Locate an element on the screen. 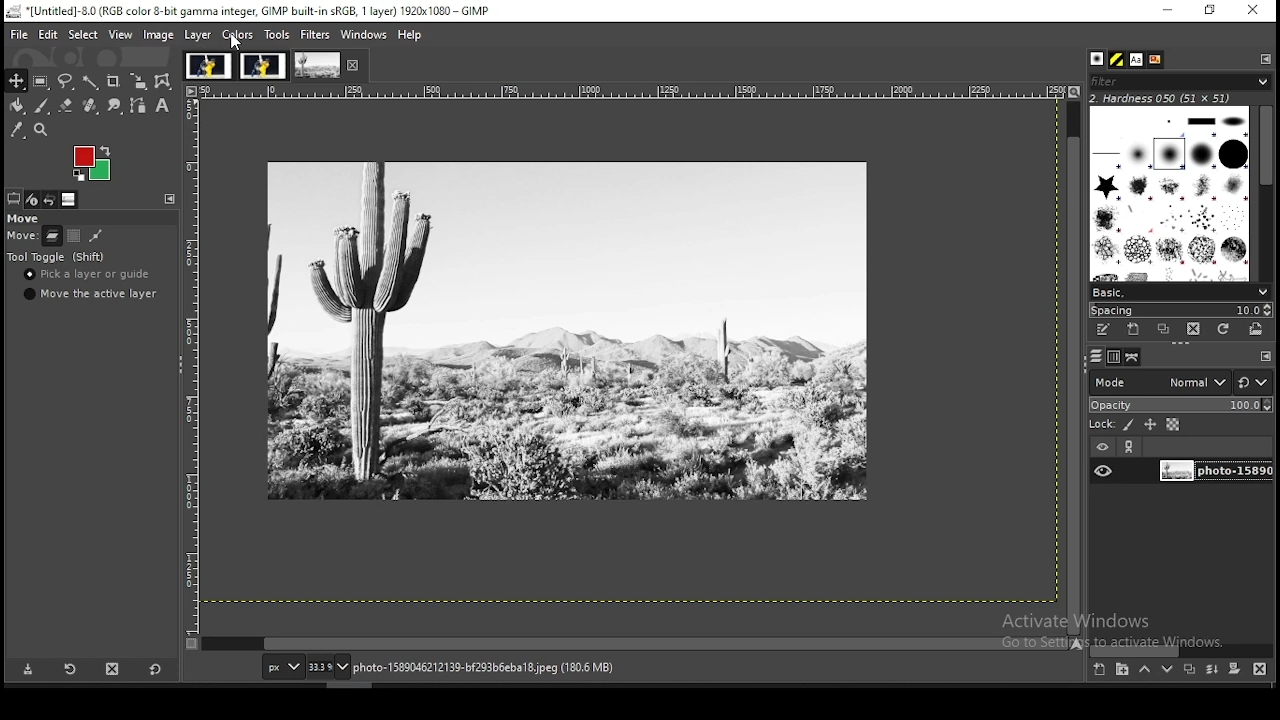 This screenshot has height=720, width=1280. reset to defaults is located at coordinates (154, 669).